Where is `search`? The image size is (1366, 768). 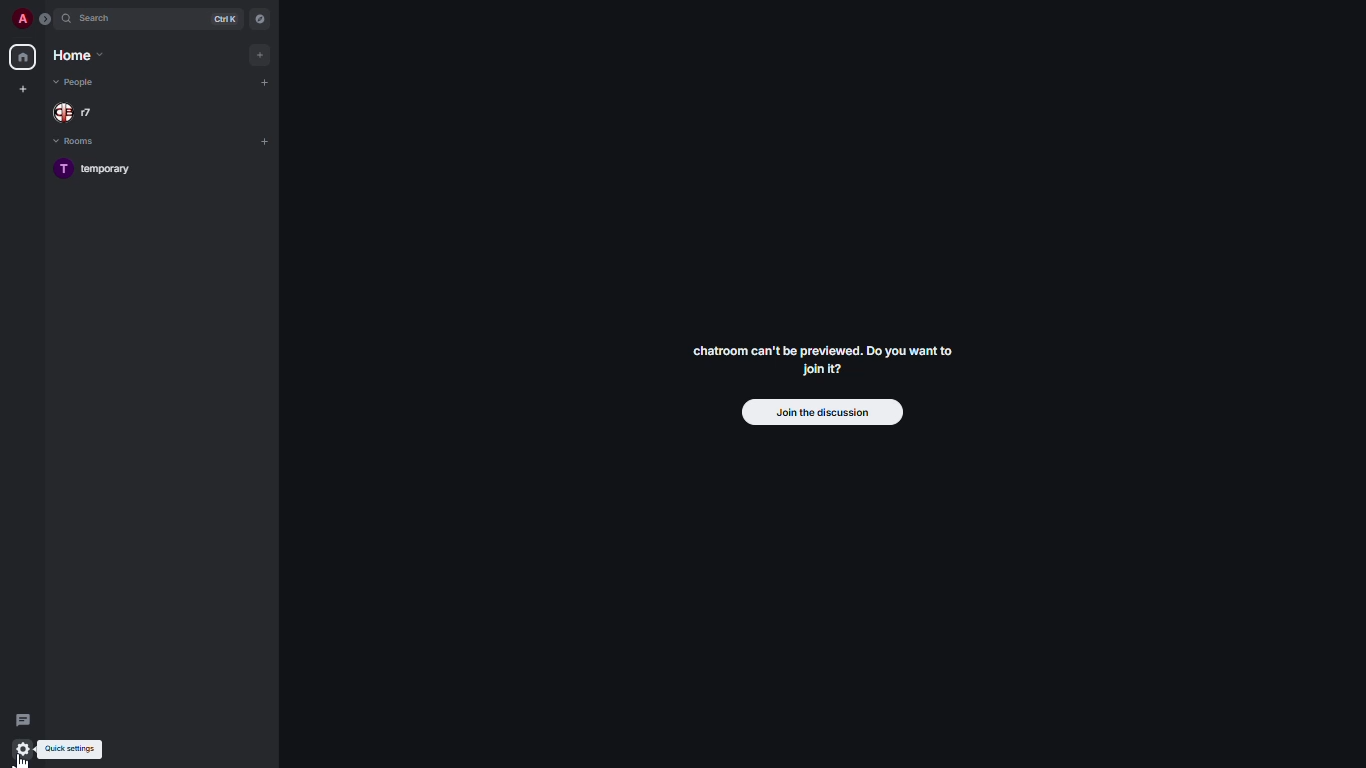 search is located at coordinates (106, 19).